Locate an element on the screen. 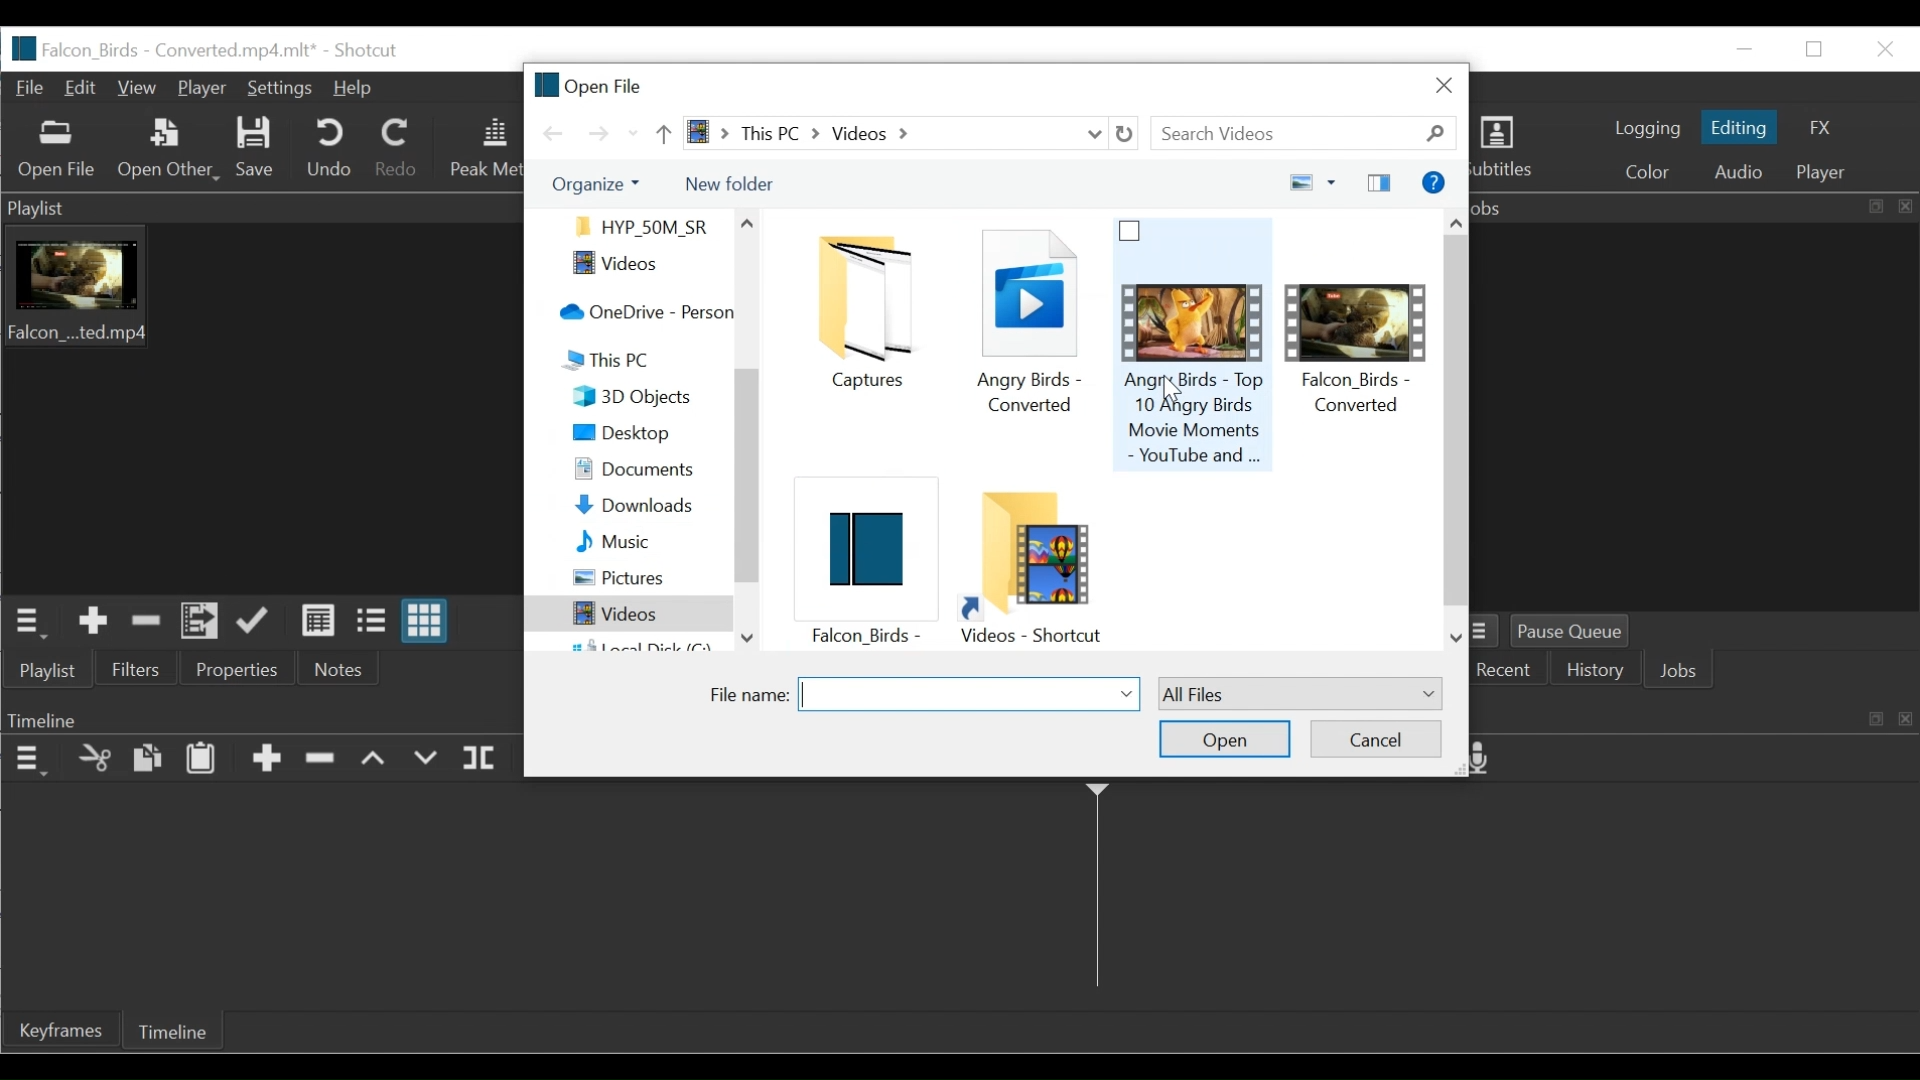 This screenshot has height=1080, width=1920. View as icons is located at coordinates (428, 621).